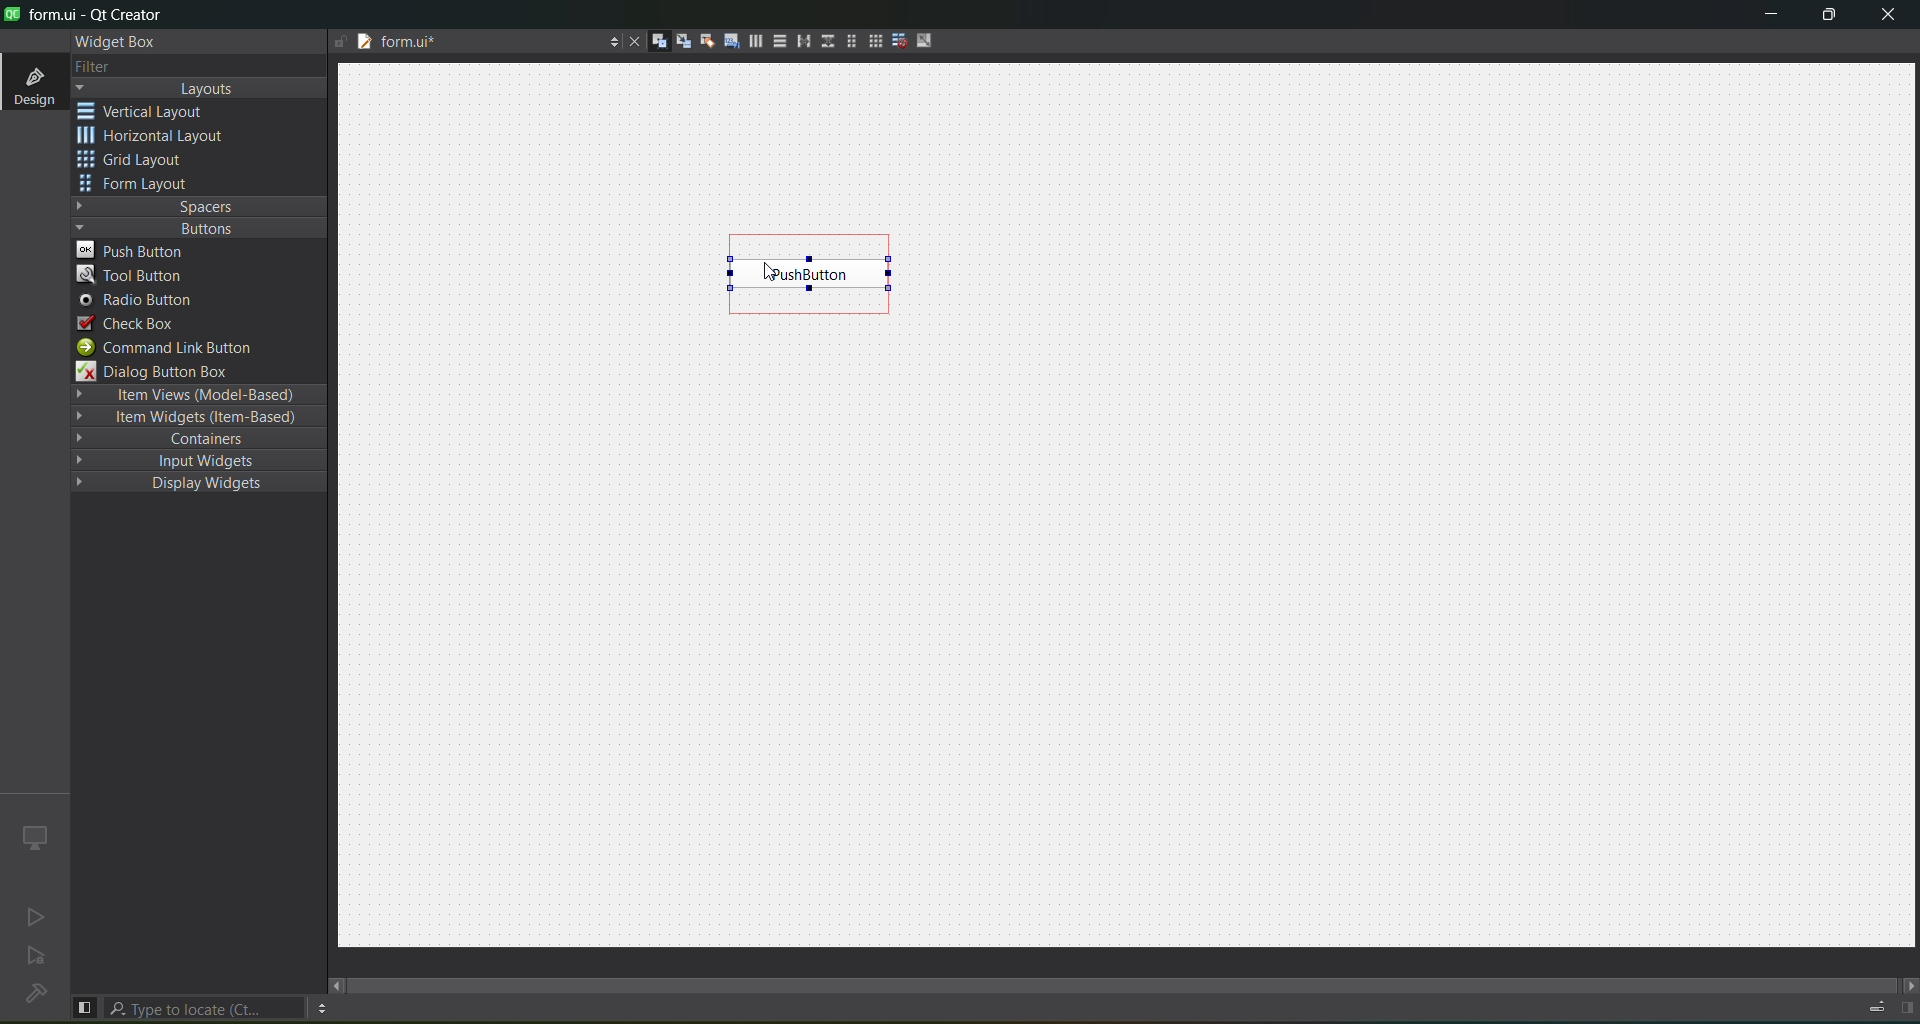  Describe the element at coordinates (37, 959) in the screenshot. I see `no active project` at that location.